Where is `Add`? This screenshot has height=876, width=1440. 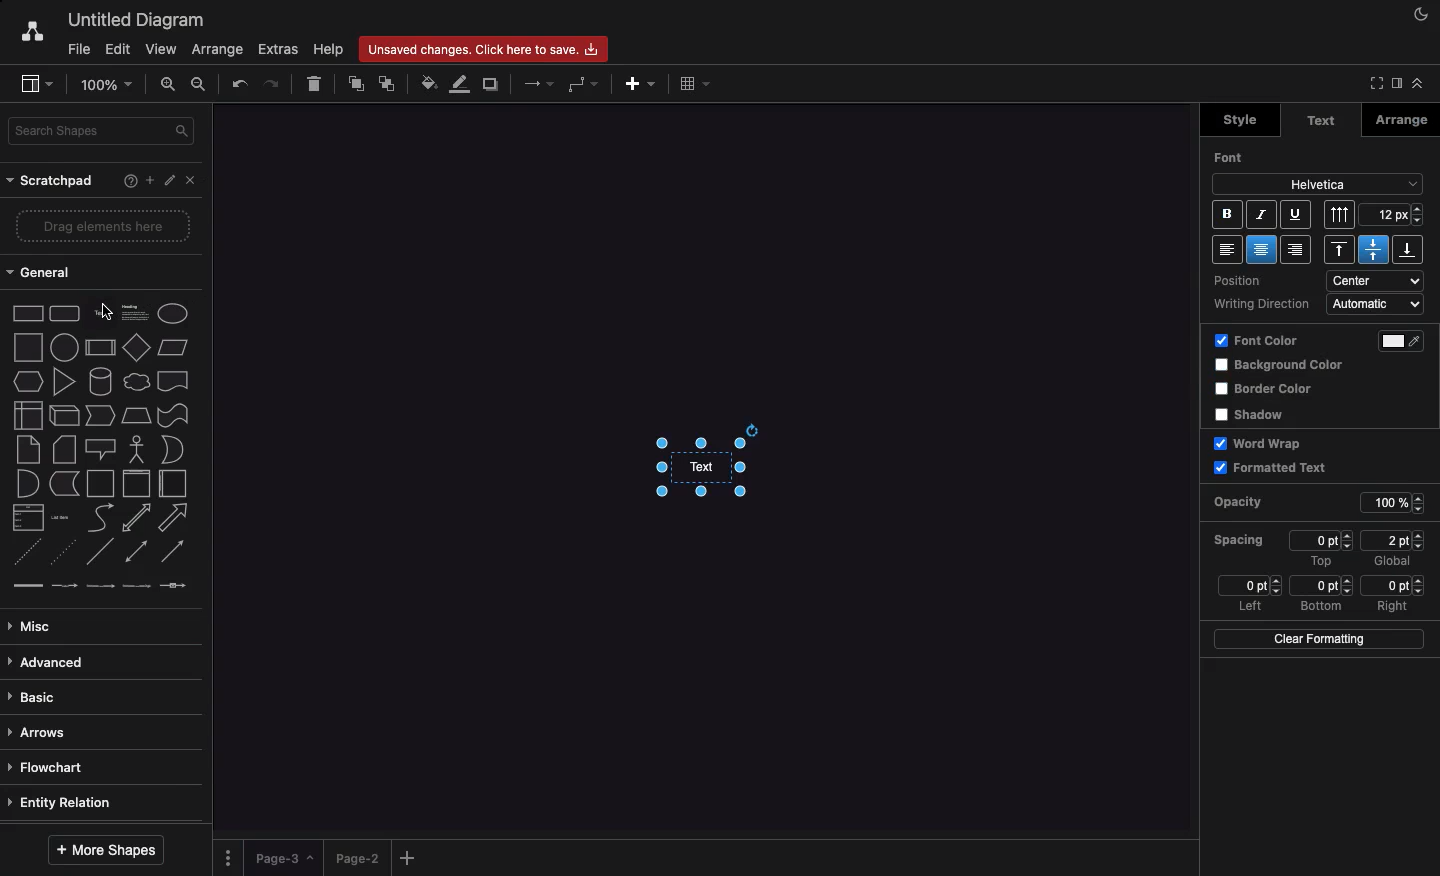
Add is located at coordinates (641, 84).